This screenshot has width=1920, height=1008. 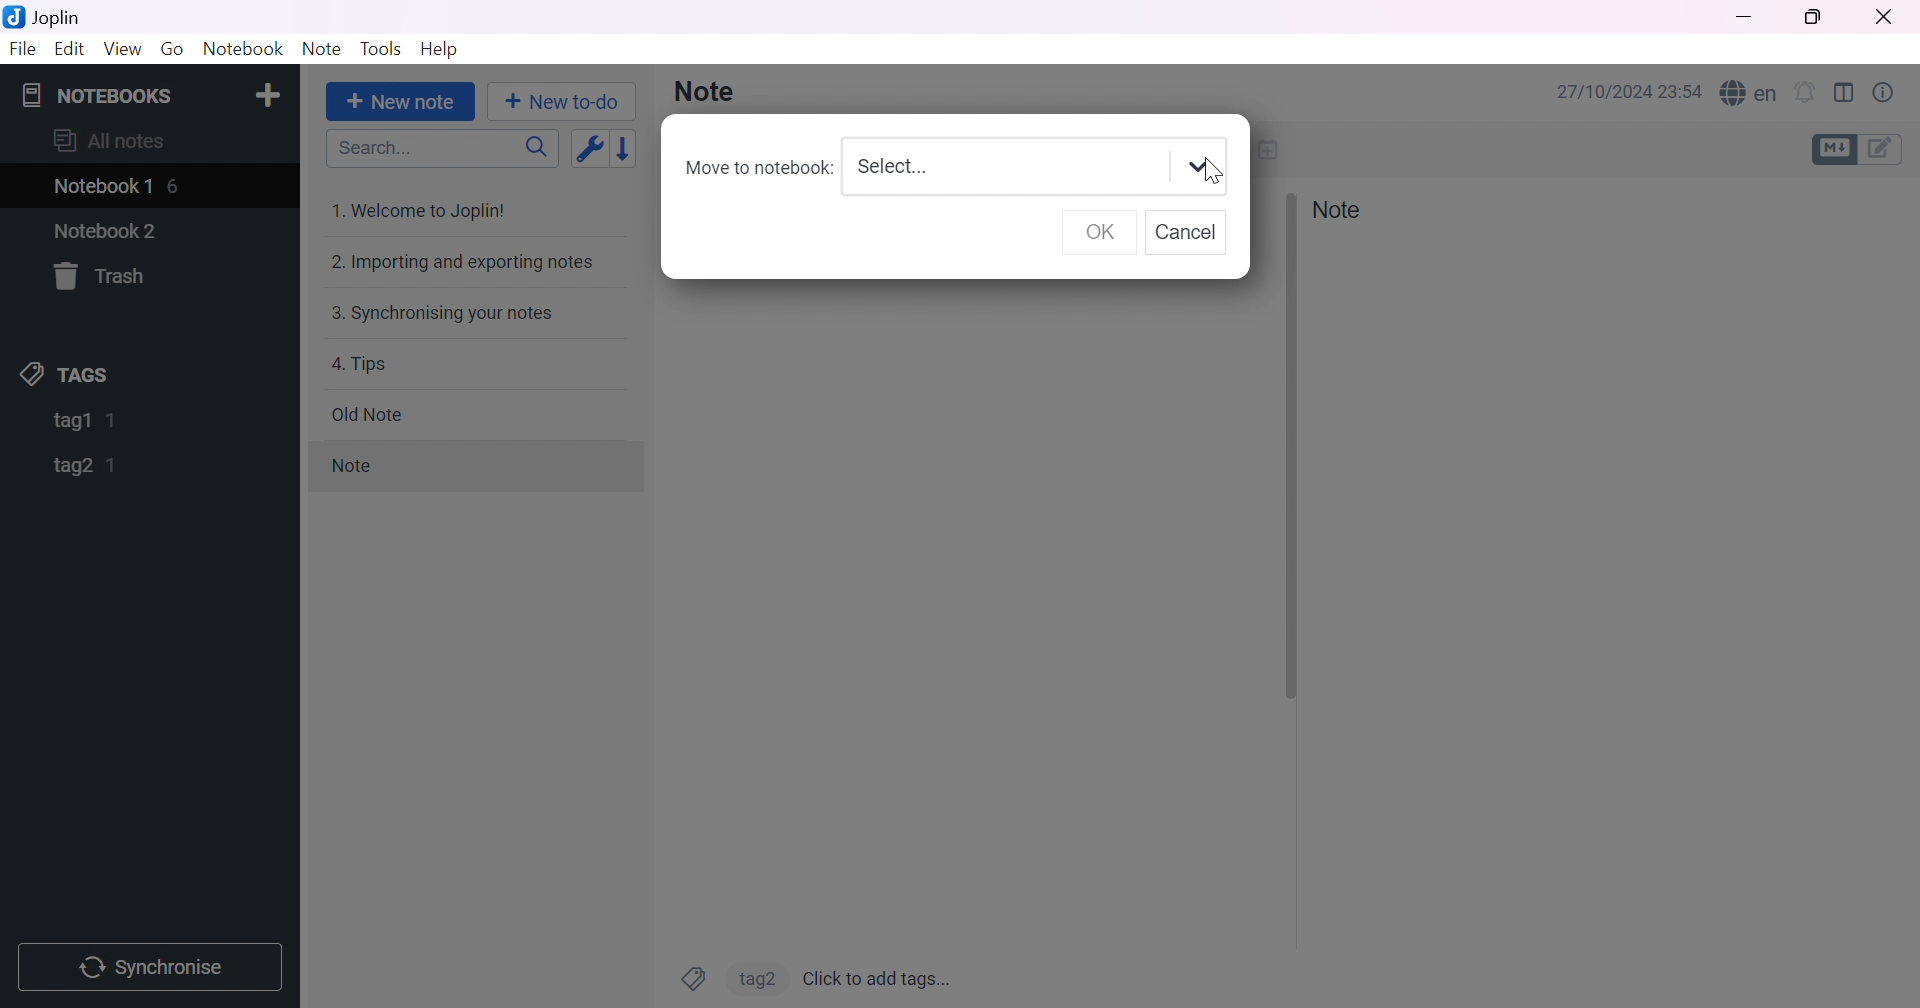 What do you see at coordinates (1337, 210) in the screenshot?
I see `Note` at bounding box center [1337, 210].